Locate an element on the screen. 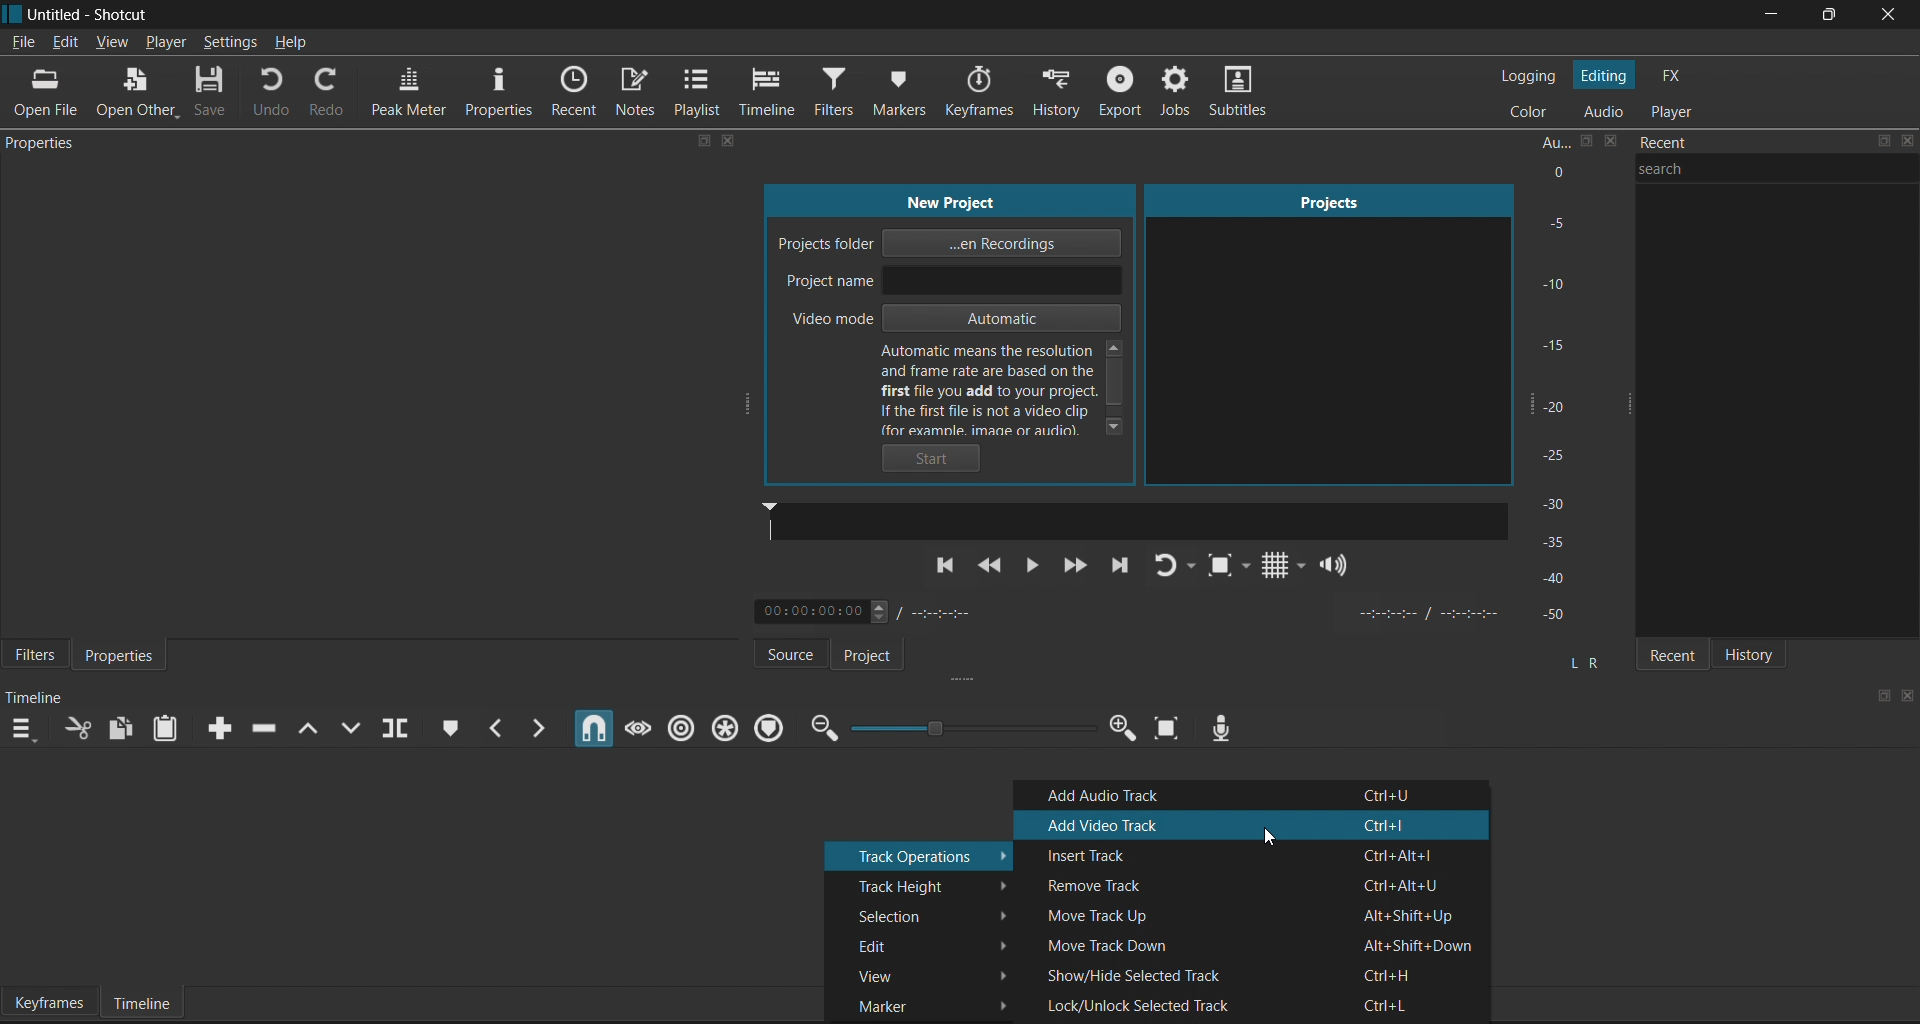 Image resolution: width=1920 pixels, height=1024 pixels. Sound bar is located at coordinates (1134, 520).